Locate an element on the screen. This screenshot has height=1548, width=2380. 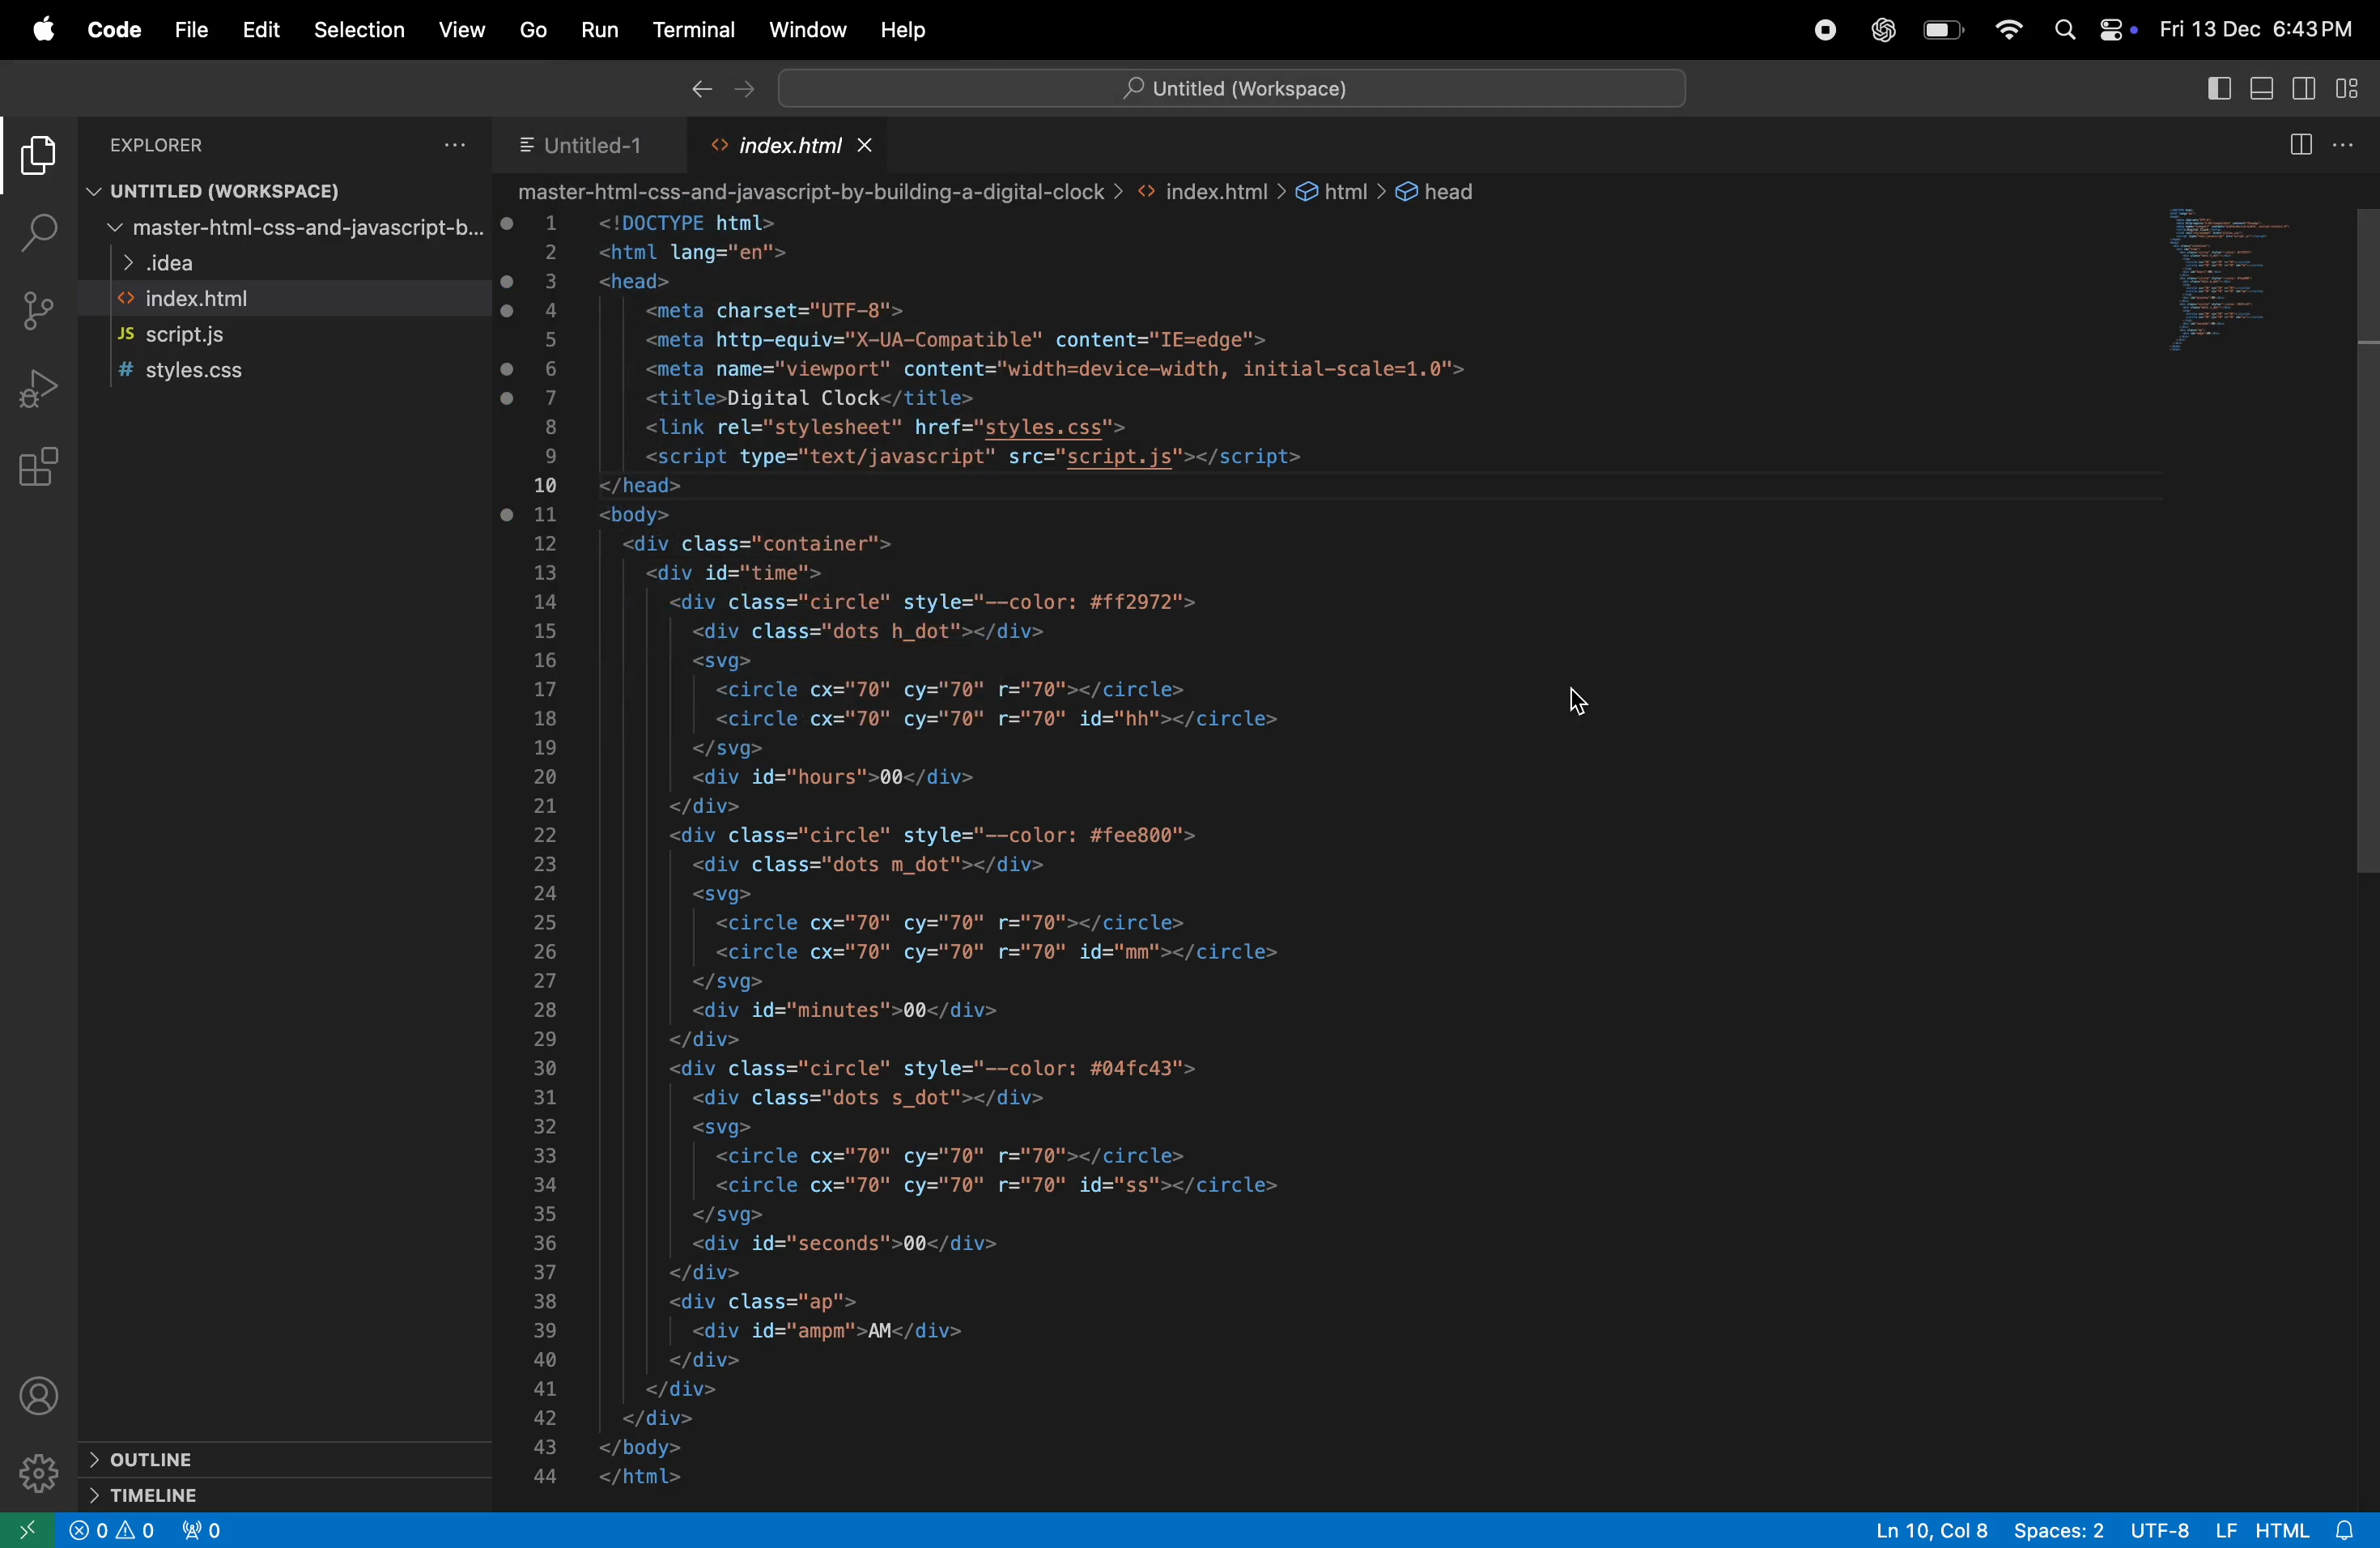
record is located at coordinates (1830, 29).